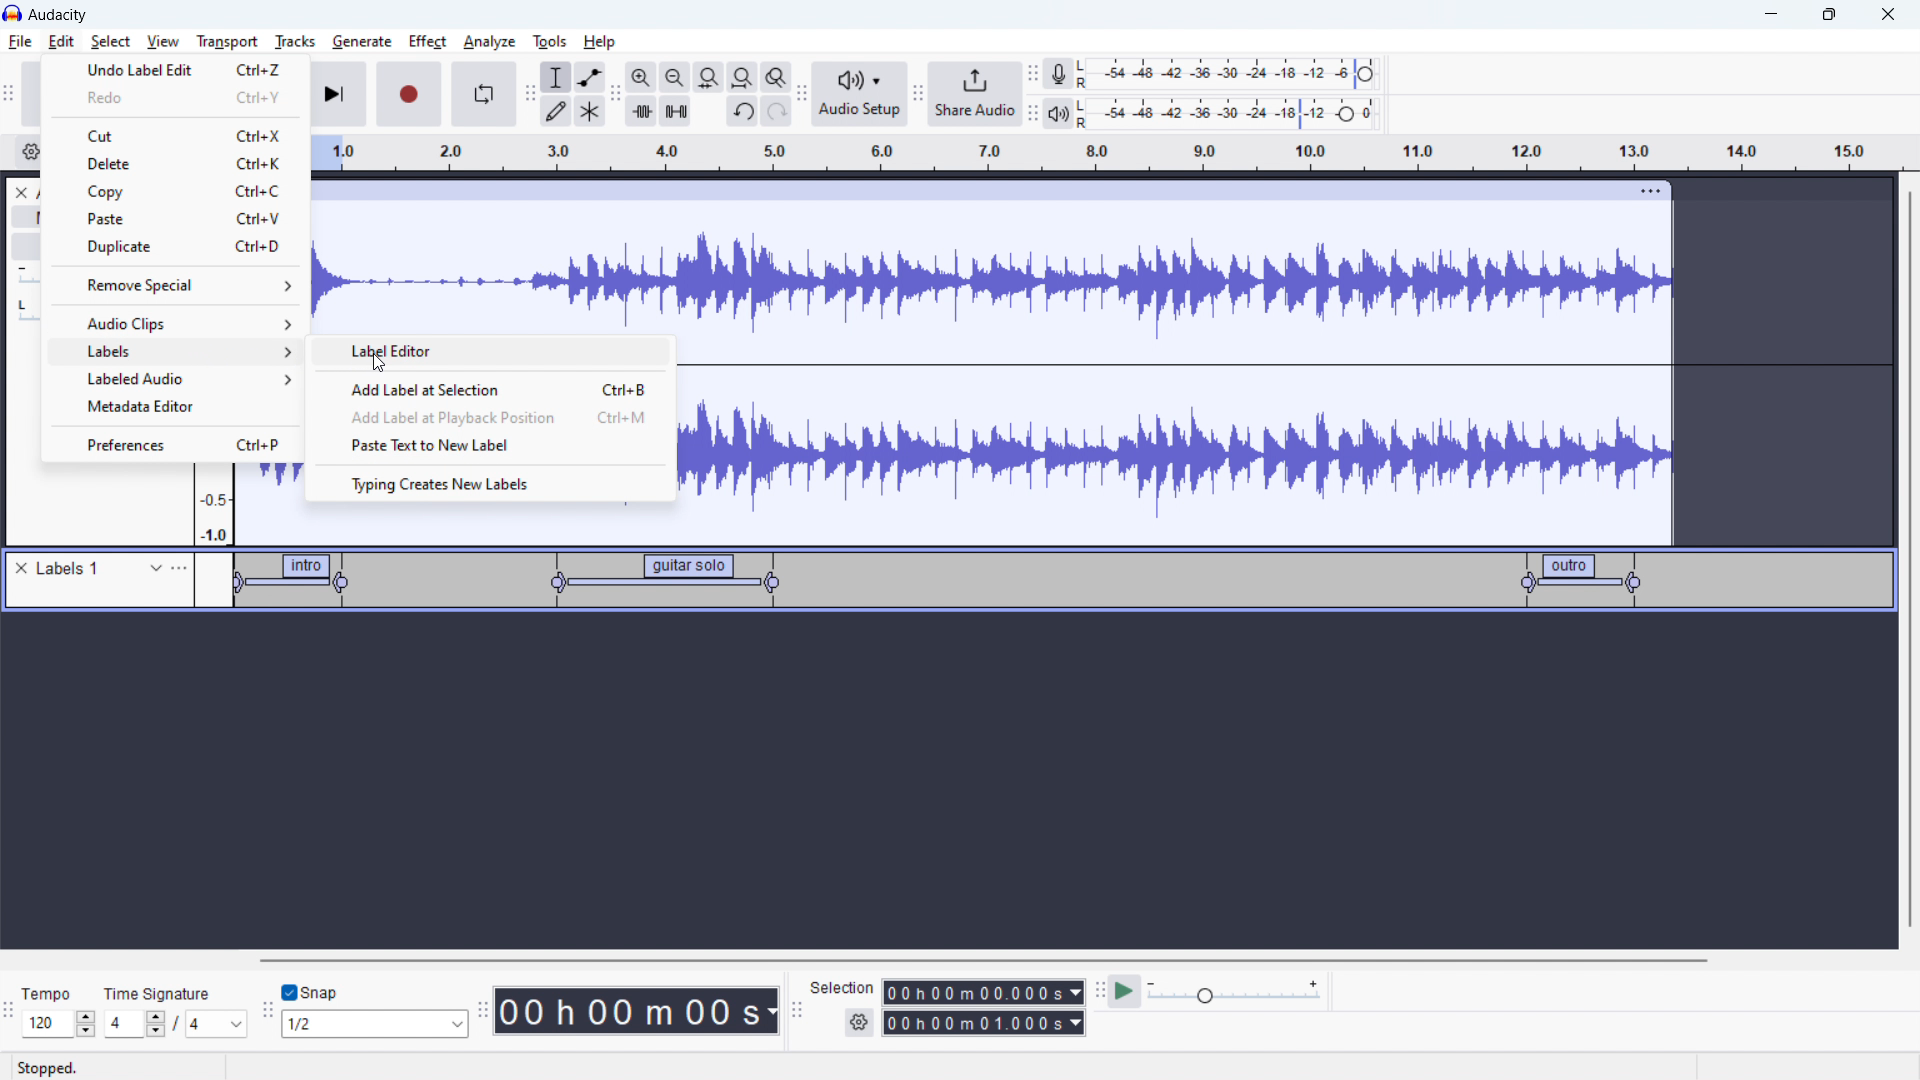 This screenshot has width=1920, height=1080. What do you see at coordinates (556, 77) in the screenshot?
I see `selection tool` at bounding box center [556, 77].